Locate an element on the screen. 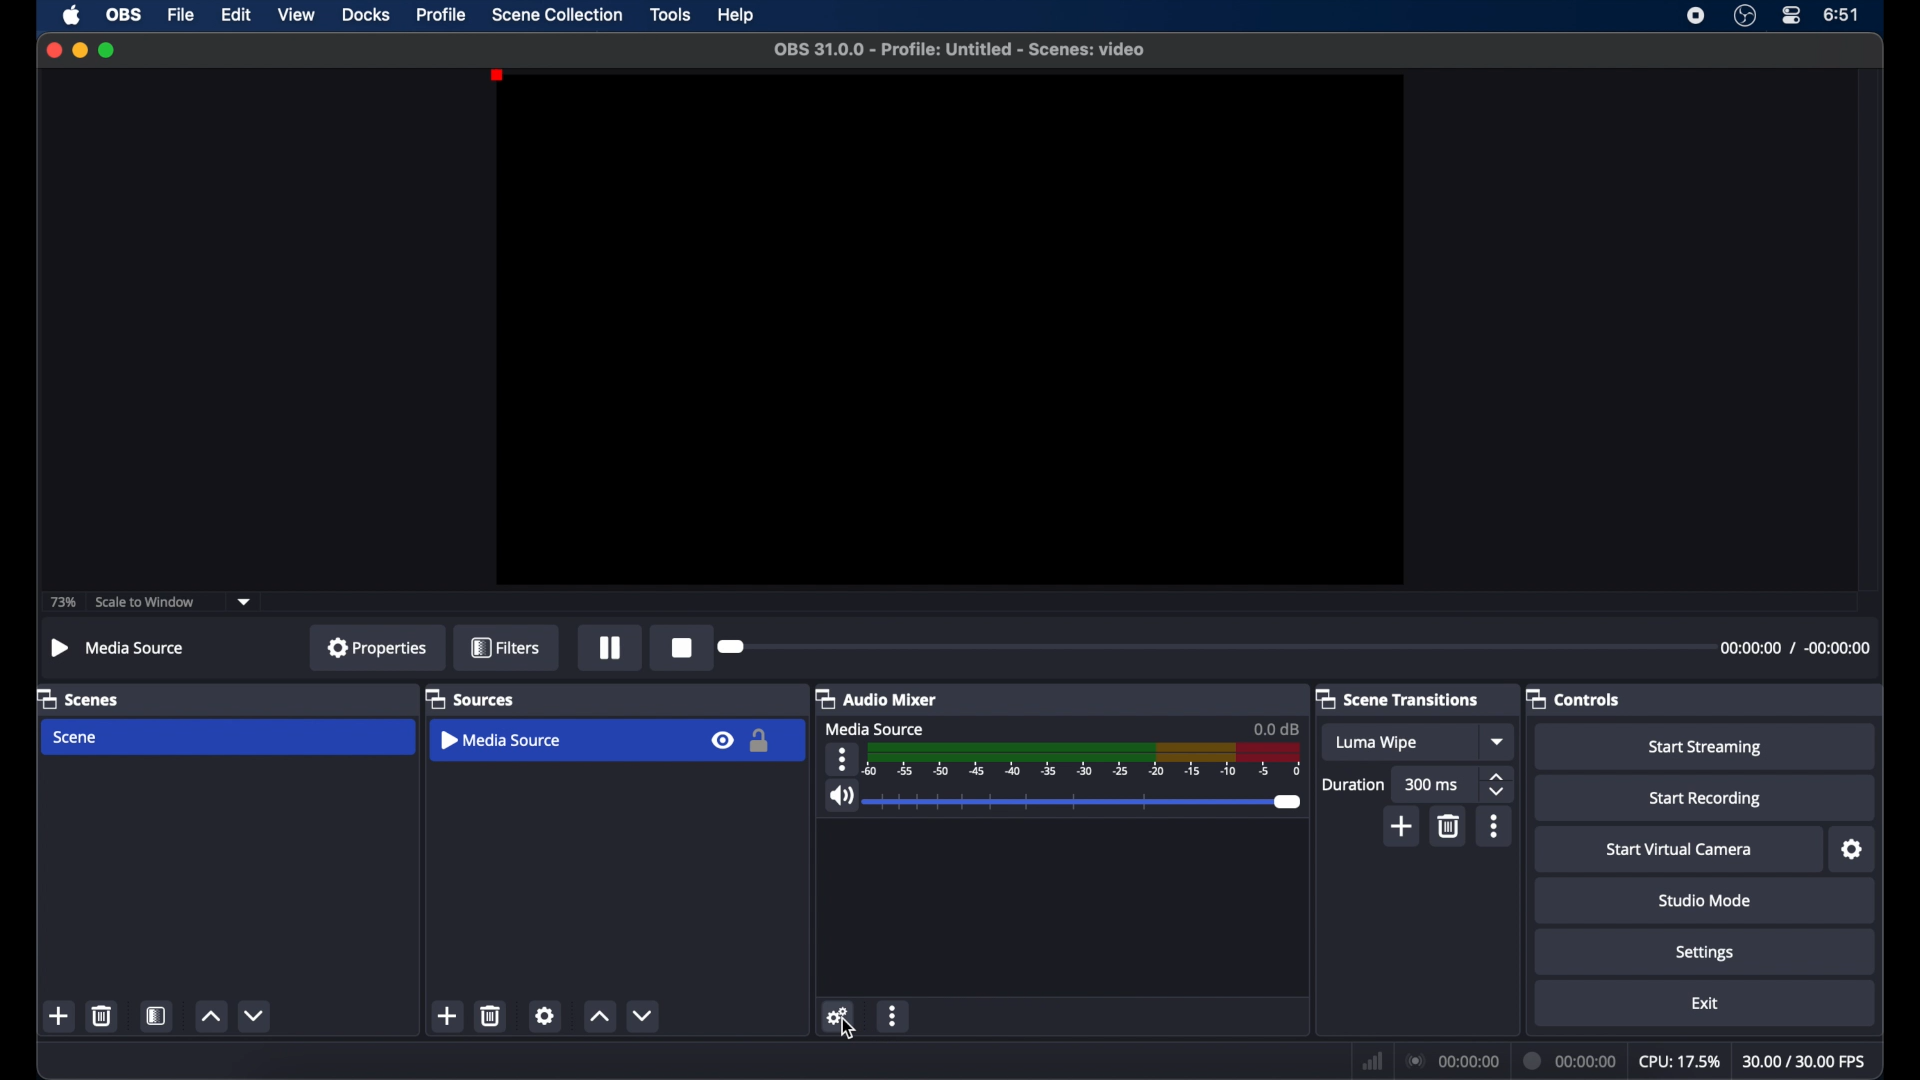 This screenshot has height=1080, width=1920. 0.0 is located at coordinates (1276, 728).